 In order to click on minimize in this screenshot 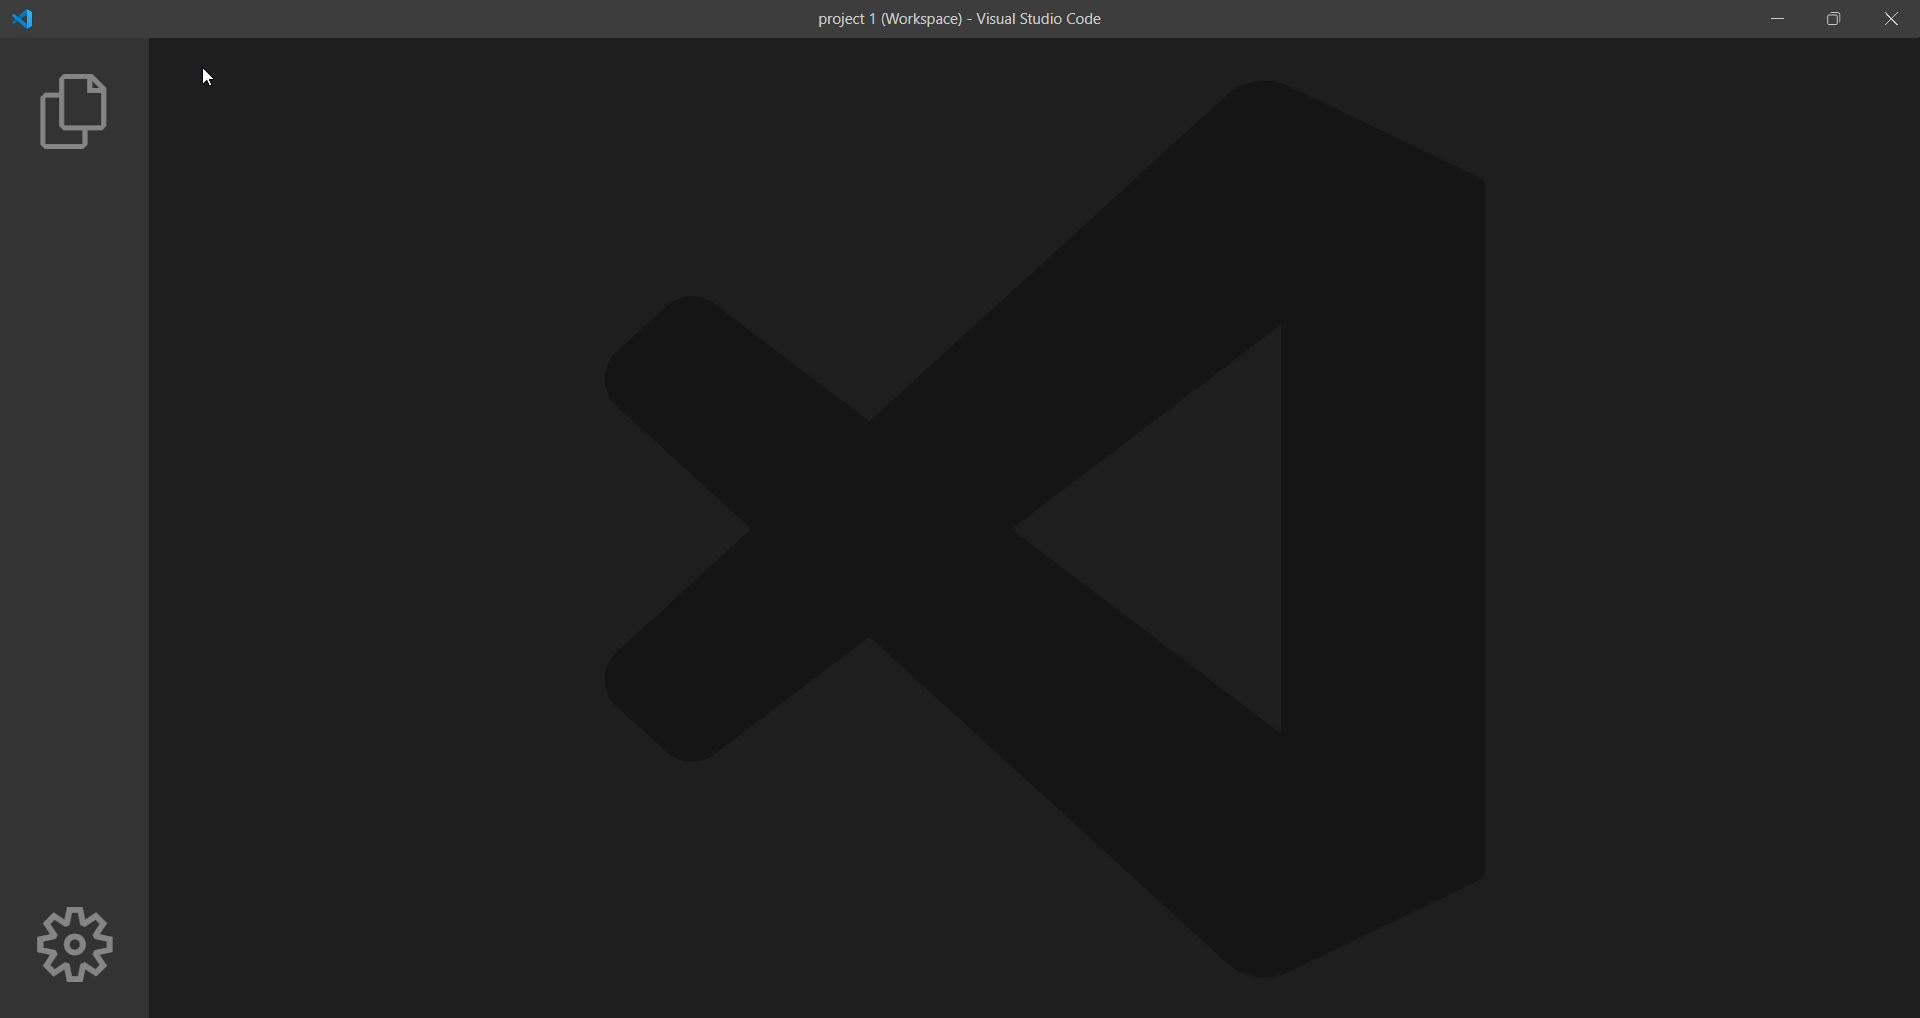, I will do `click(1777, 21)`.